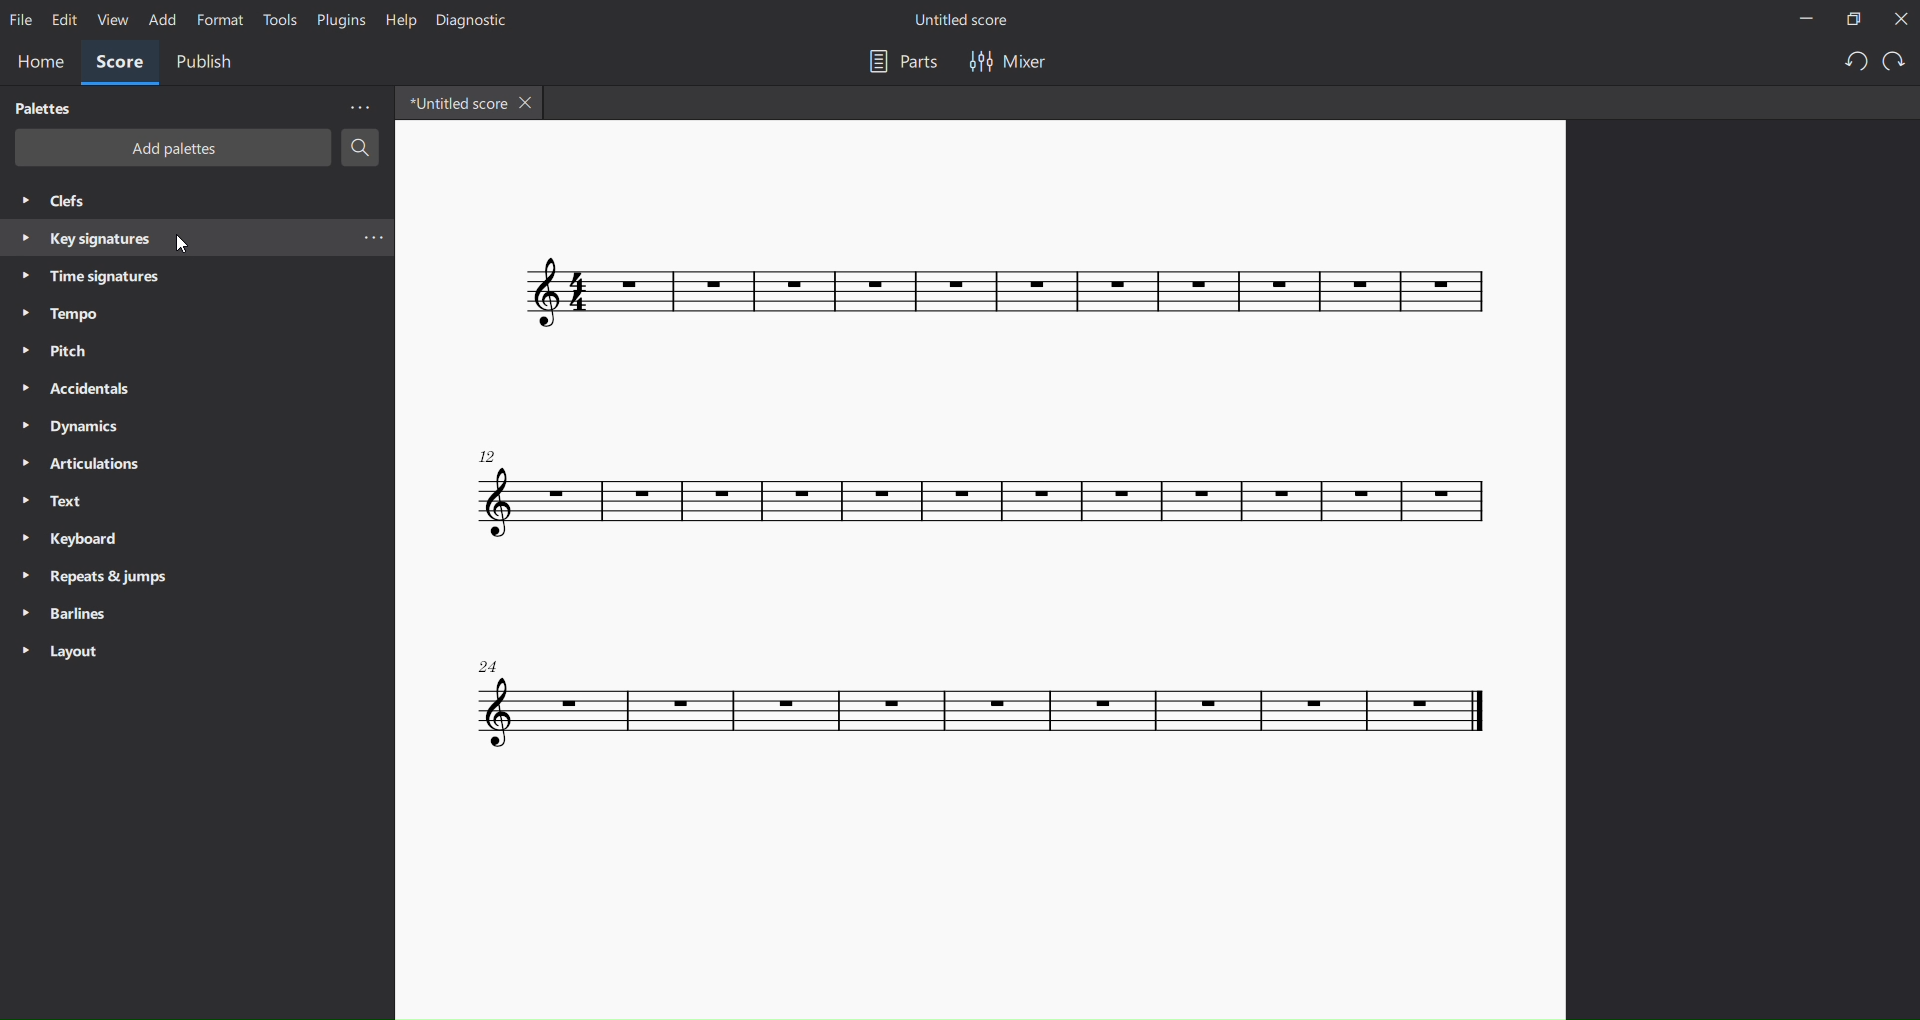  What do you see at coordinates (218, 19) in the screenshot?
I see `format` at bounding box center [218, 19].